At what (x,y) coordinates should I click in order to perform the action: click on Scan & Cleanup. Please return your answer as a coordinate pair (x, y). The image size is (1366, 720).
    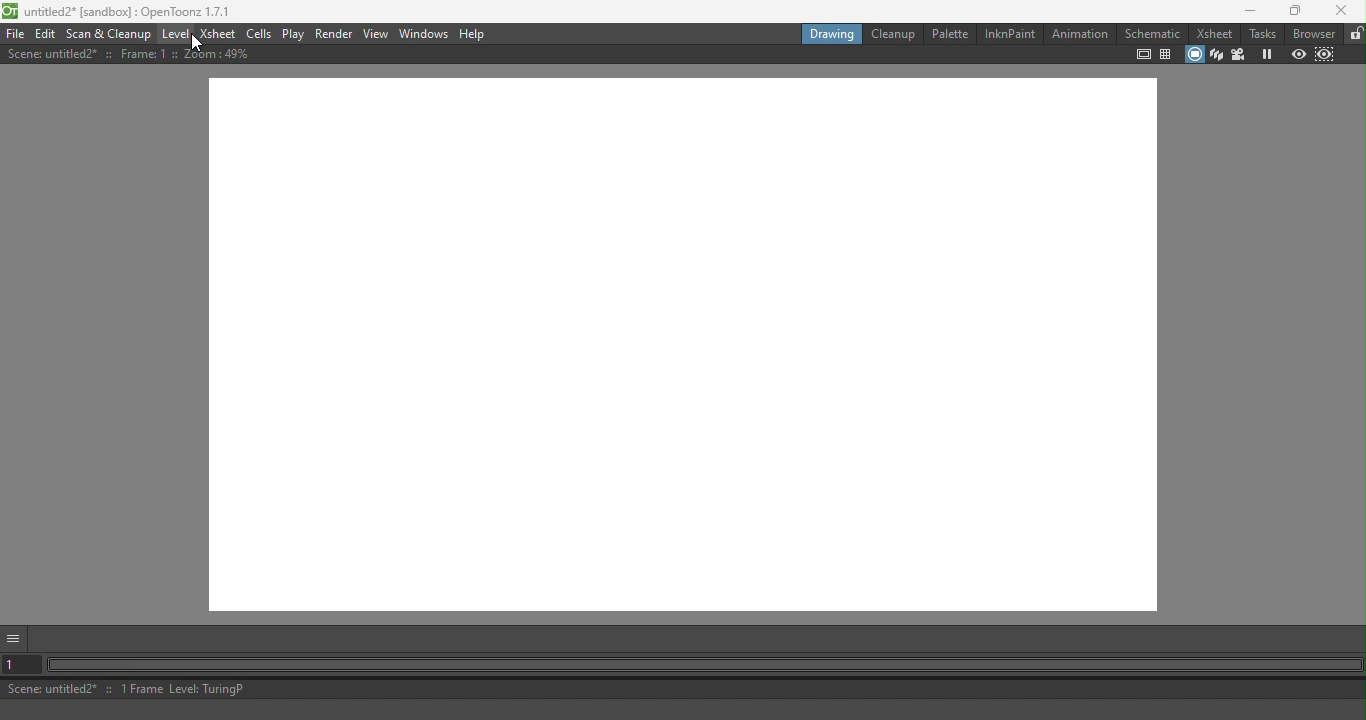
    Looking at the image, I should click on (108, 35).